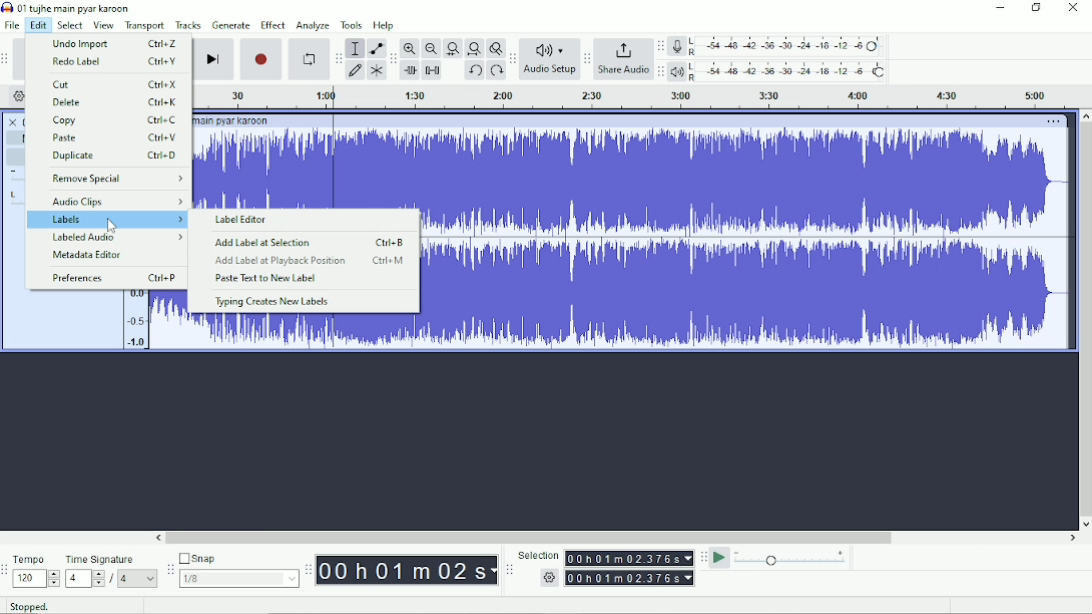 Image resolution: width=1092 pixels, height=614 pixels. Describe the element at coordinates (71, 25) in the screenshot. I see `Select` at that location.